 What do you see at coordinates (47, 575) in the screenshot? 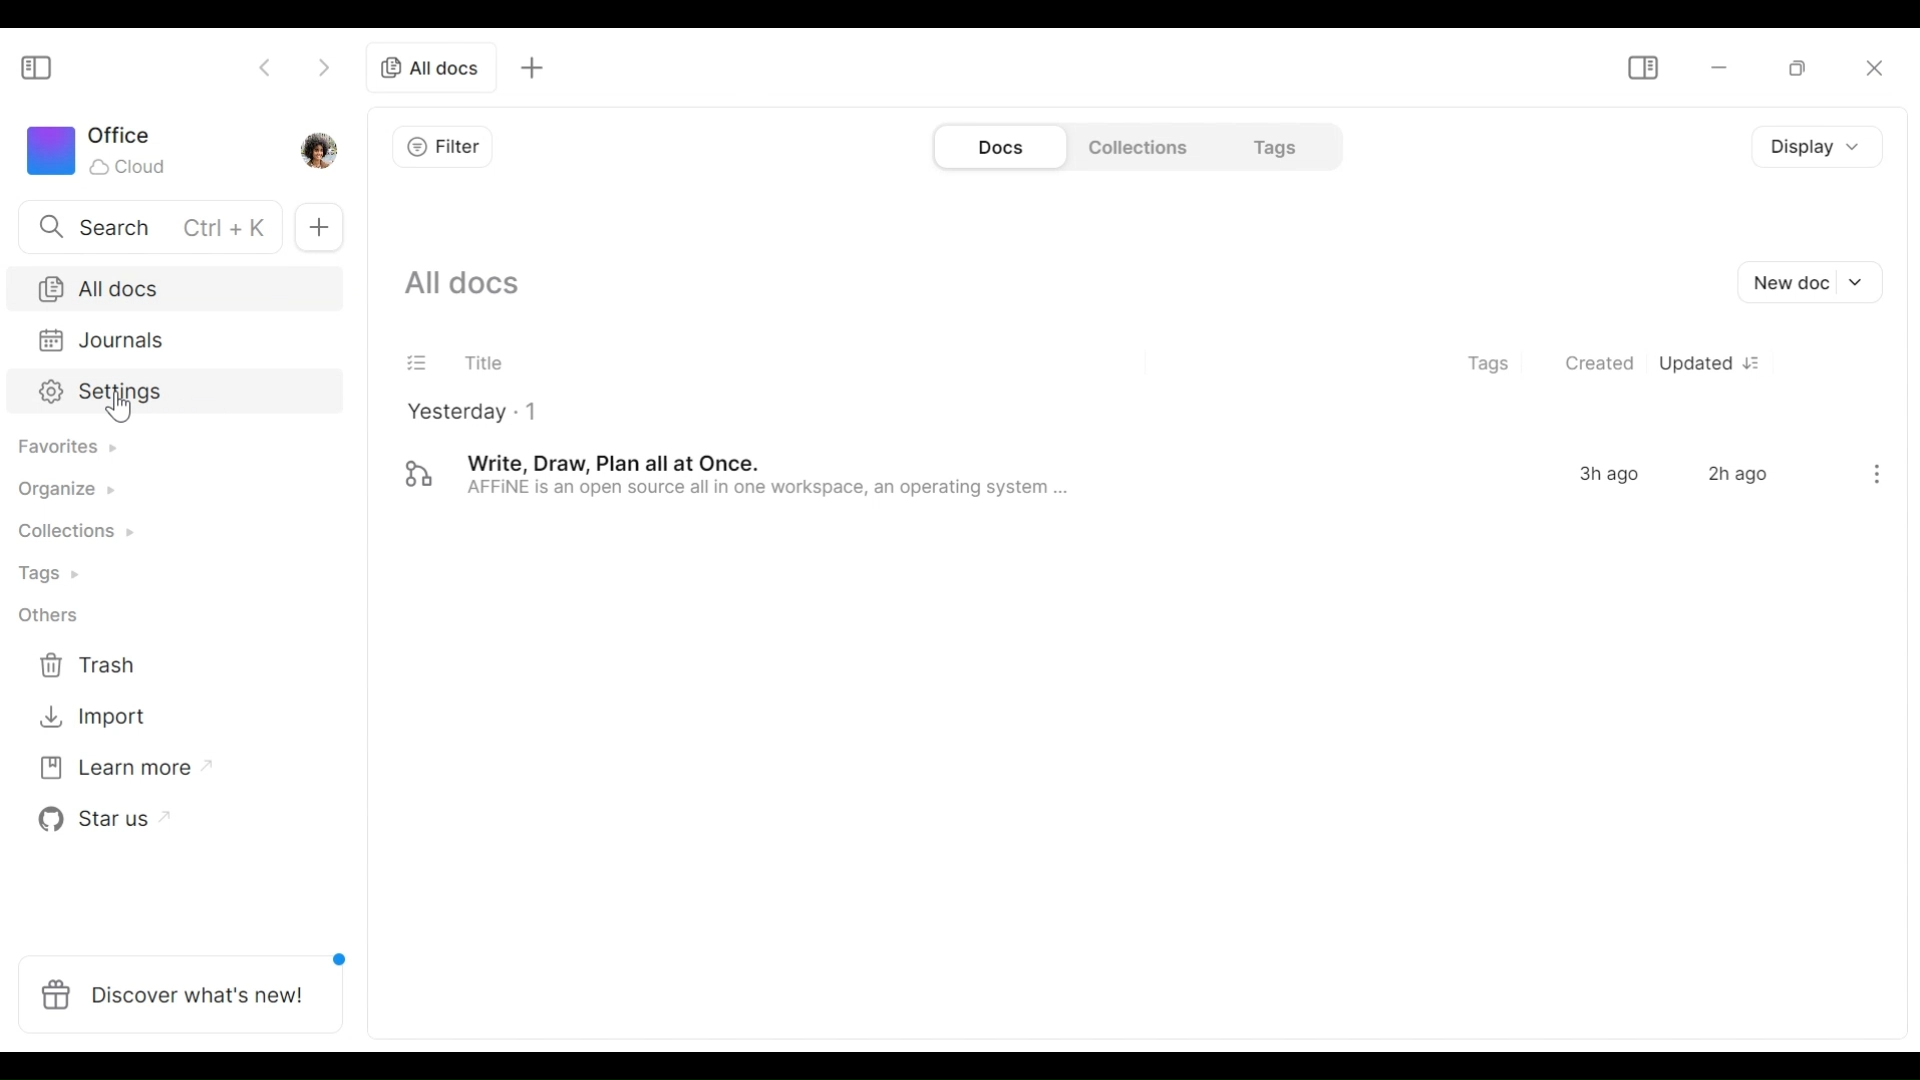
I see `Tags` at bounding box center [47, 575].